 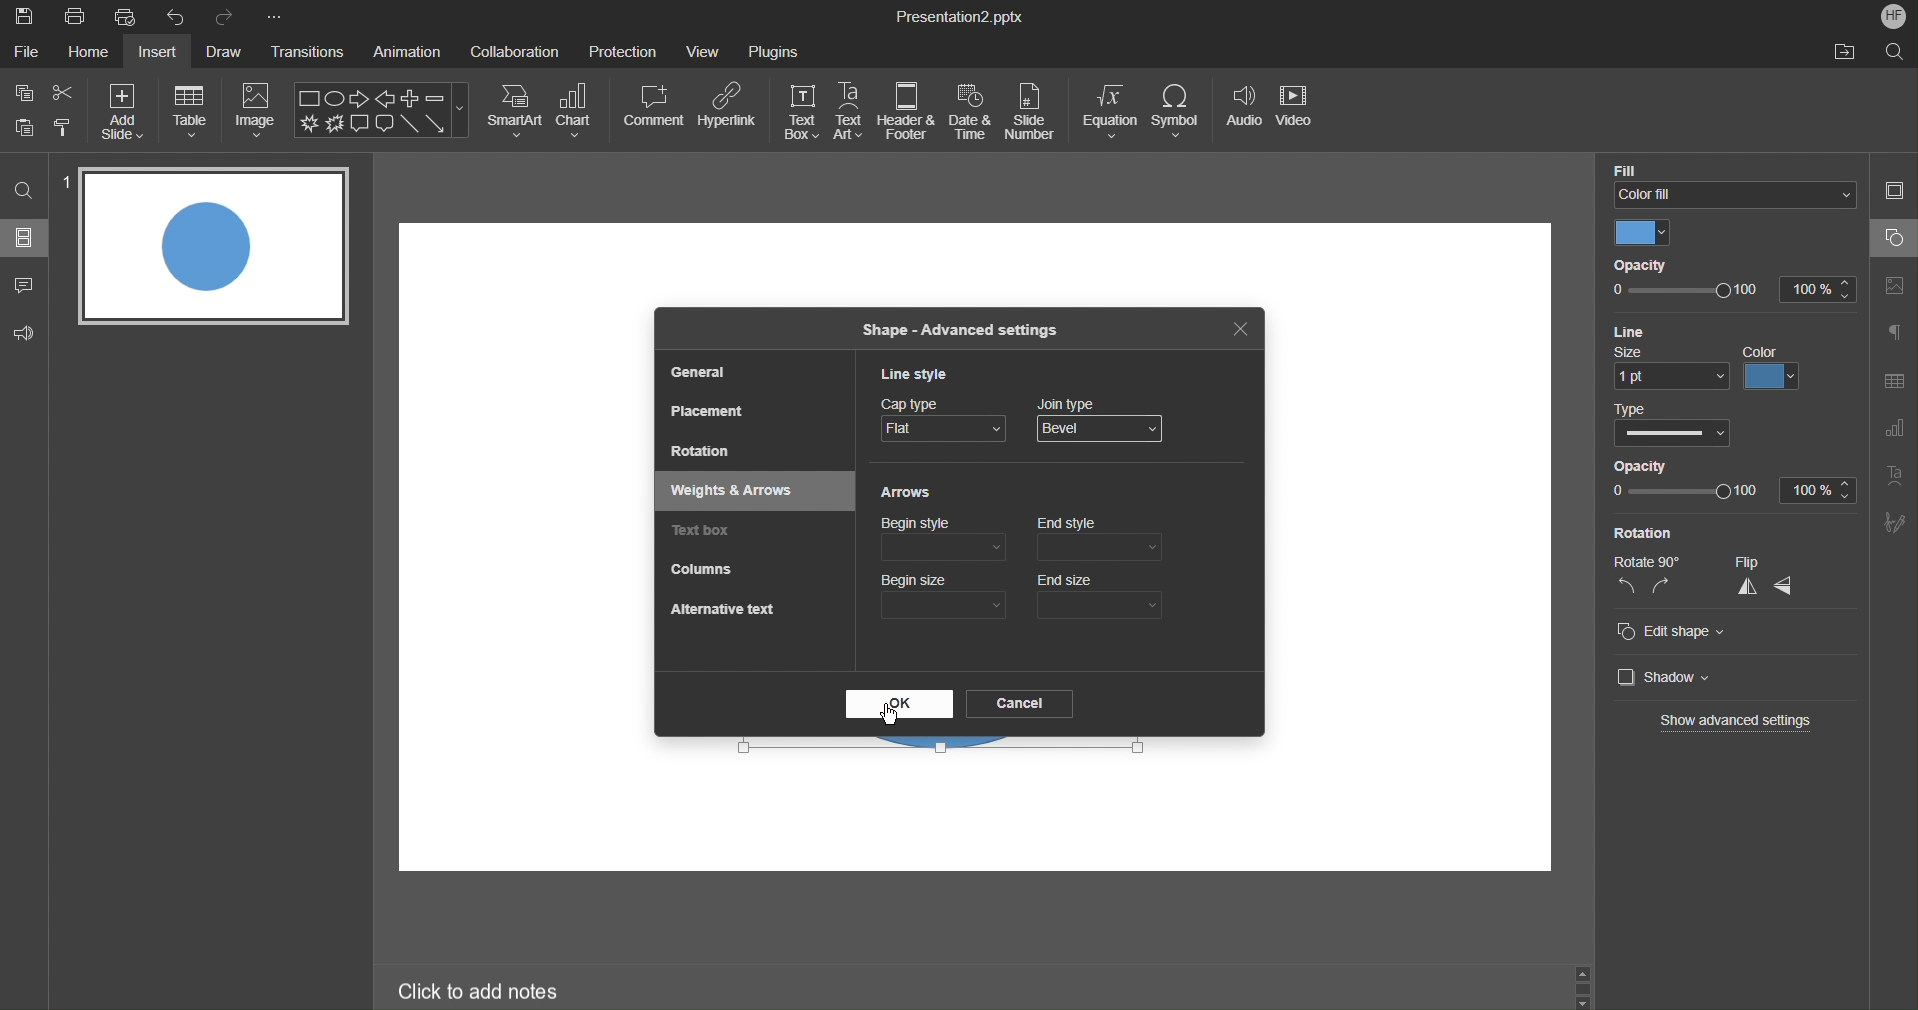 I want to click on Home, so click(x=86, y=53).